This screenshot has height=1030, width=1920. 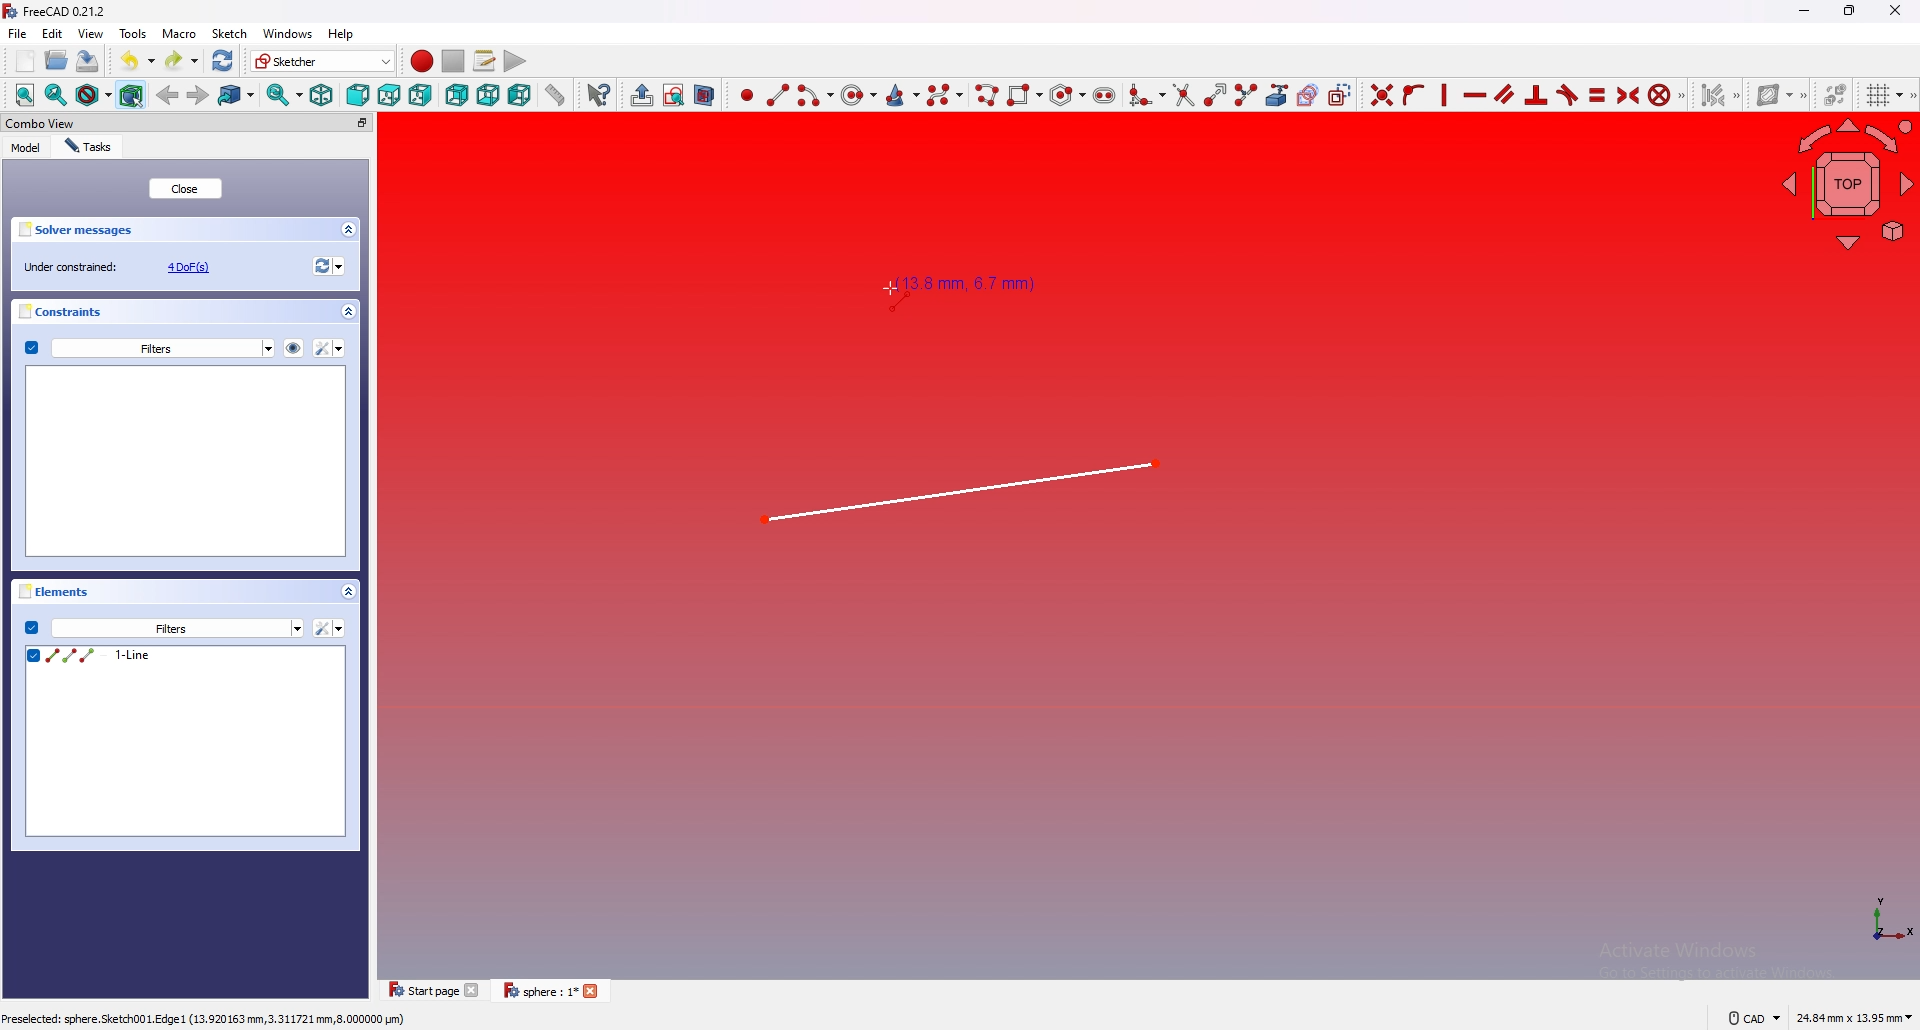 I want to click on Solver messages, so click(x=188, y=229).